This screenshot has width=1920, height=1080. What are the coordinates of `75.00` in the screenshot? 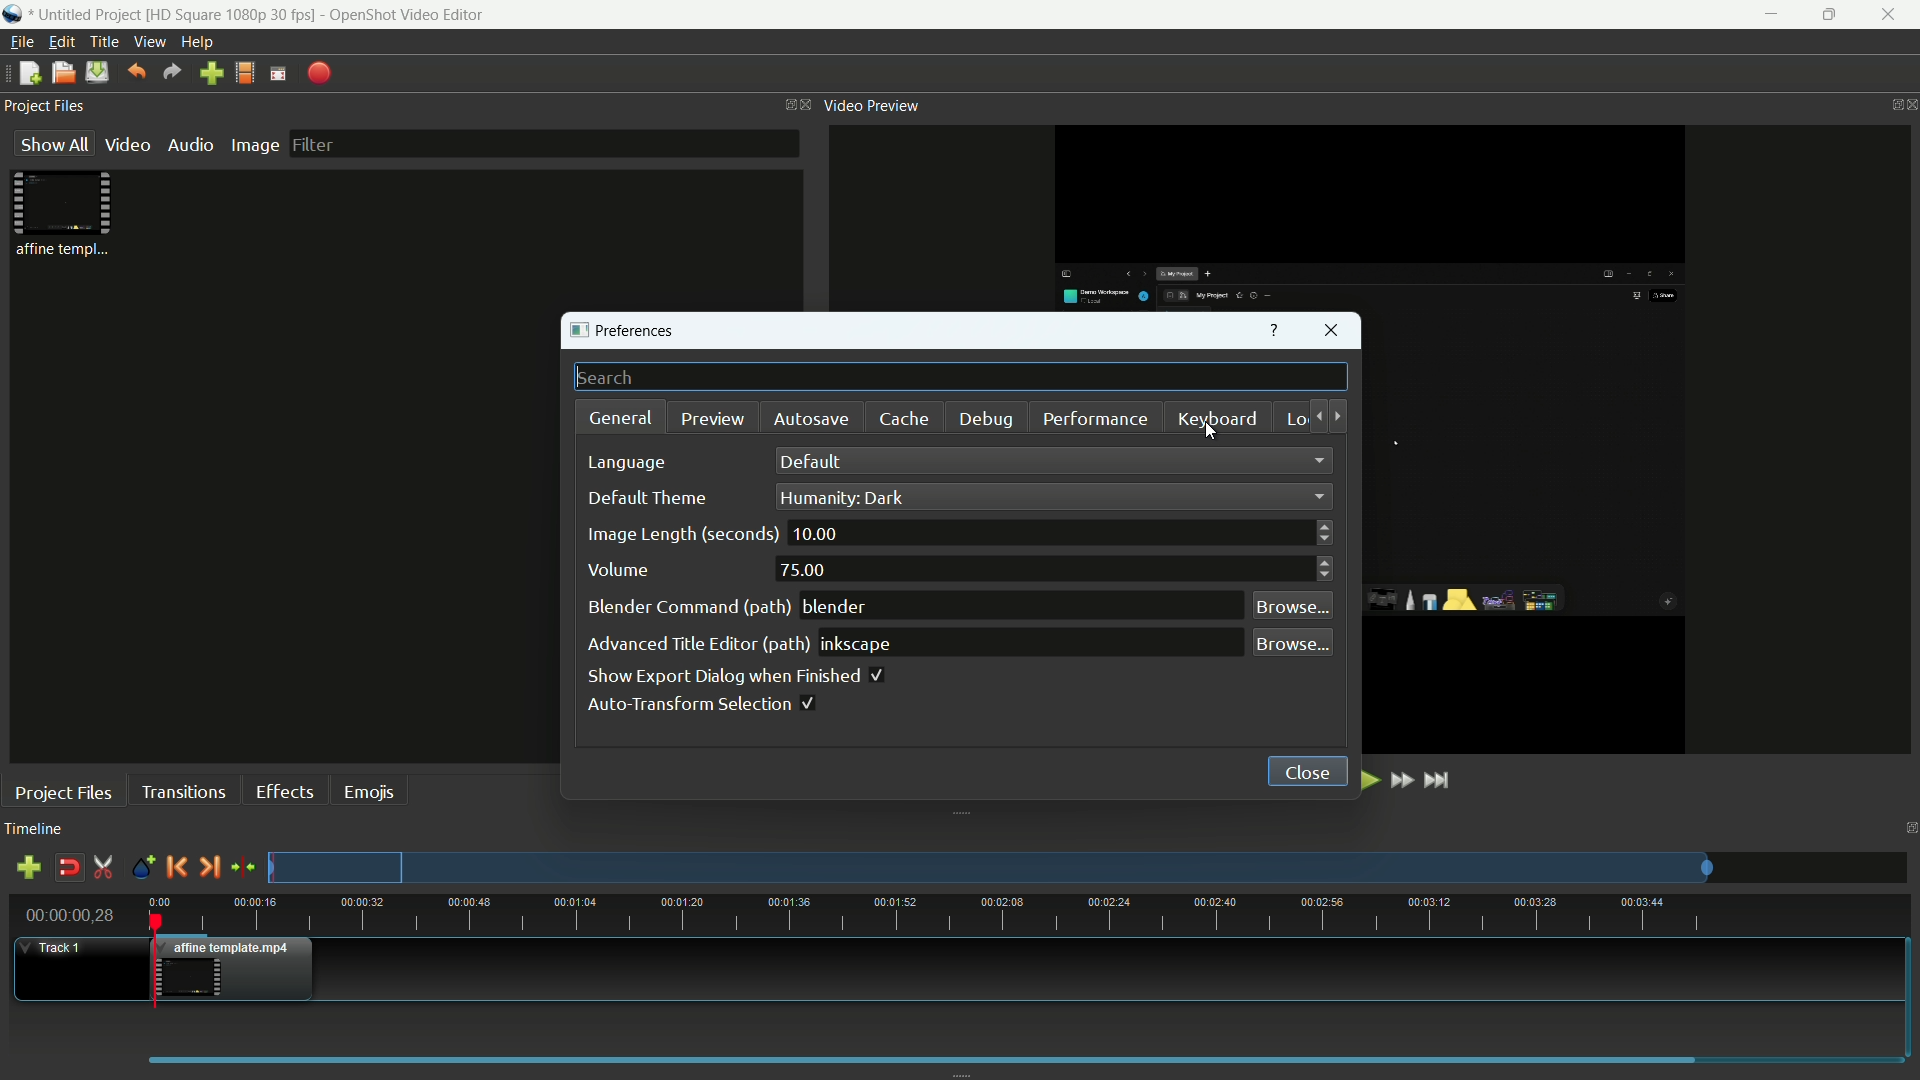 It's located at (802, 571).